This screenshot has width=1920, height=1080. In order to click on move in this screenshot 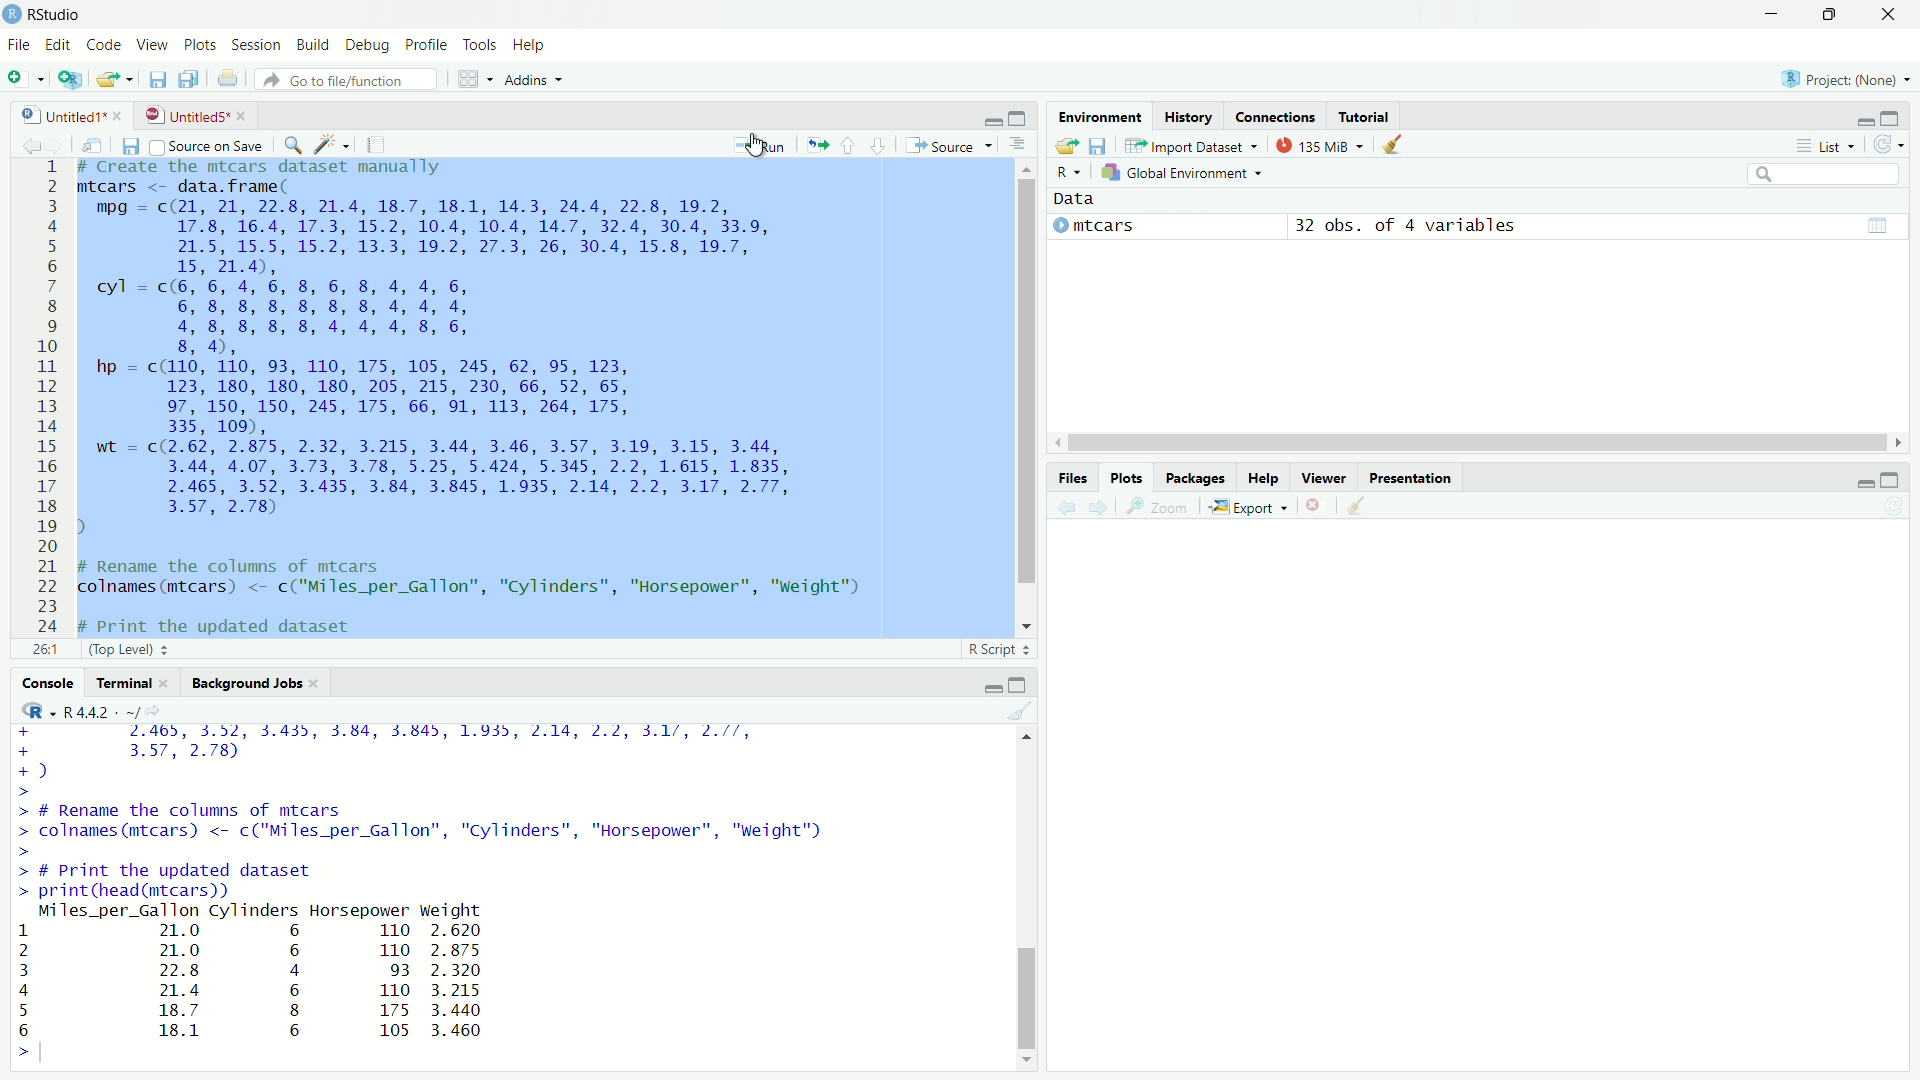, I will do `click(92, 144)`.